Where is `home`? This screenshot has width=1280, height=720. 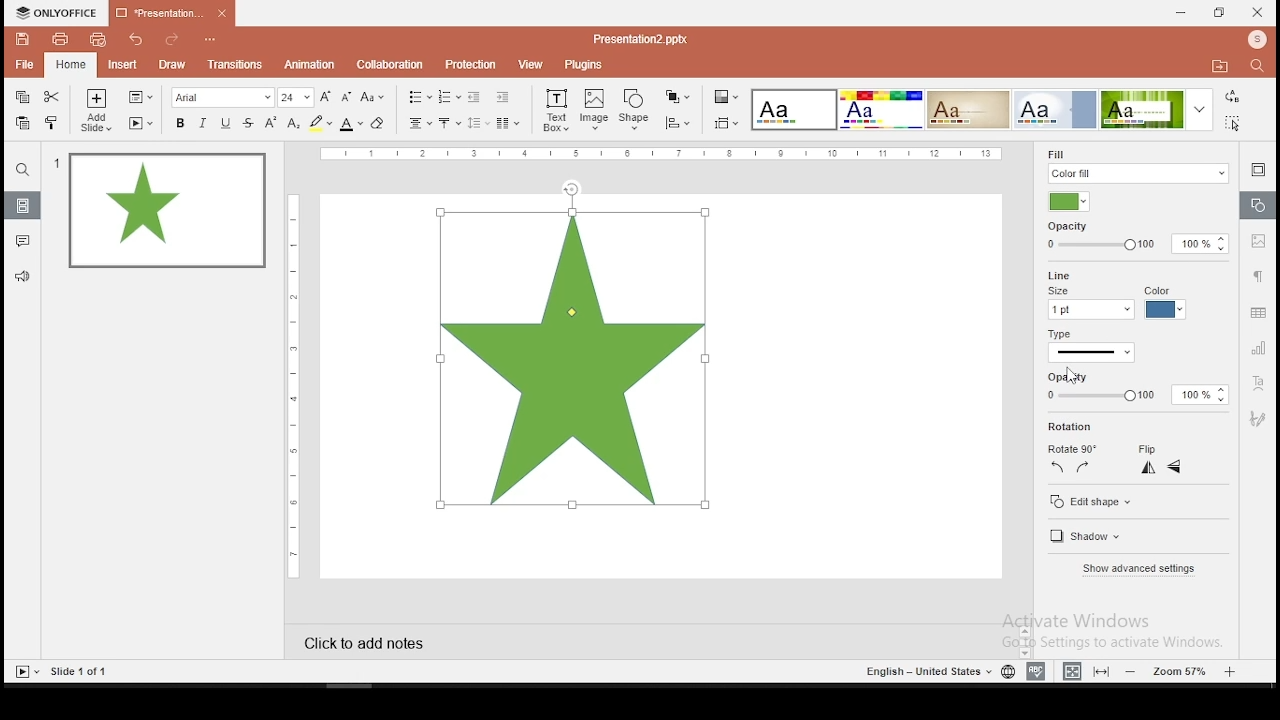 home is located at coordinates (71, 66).